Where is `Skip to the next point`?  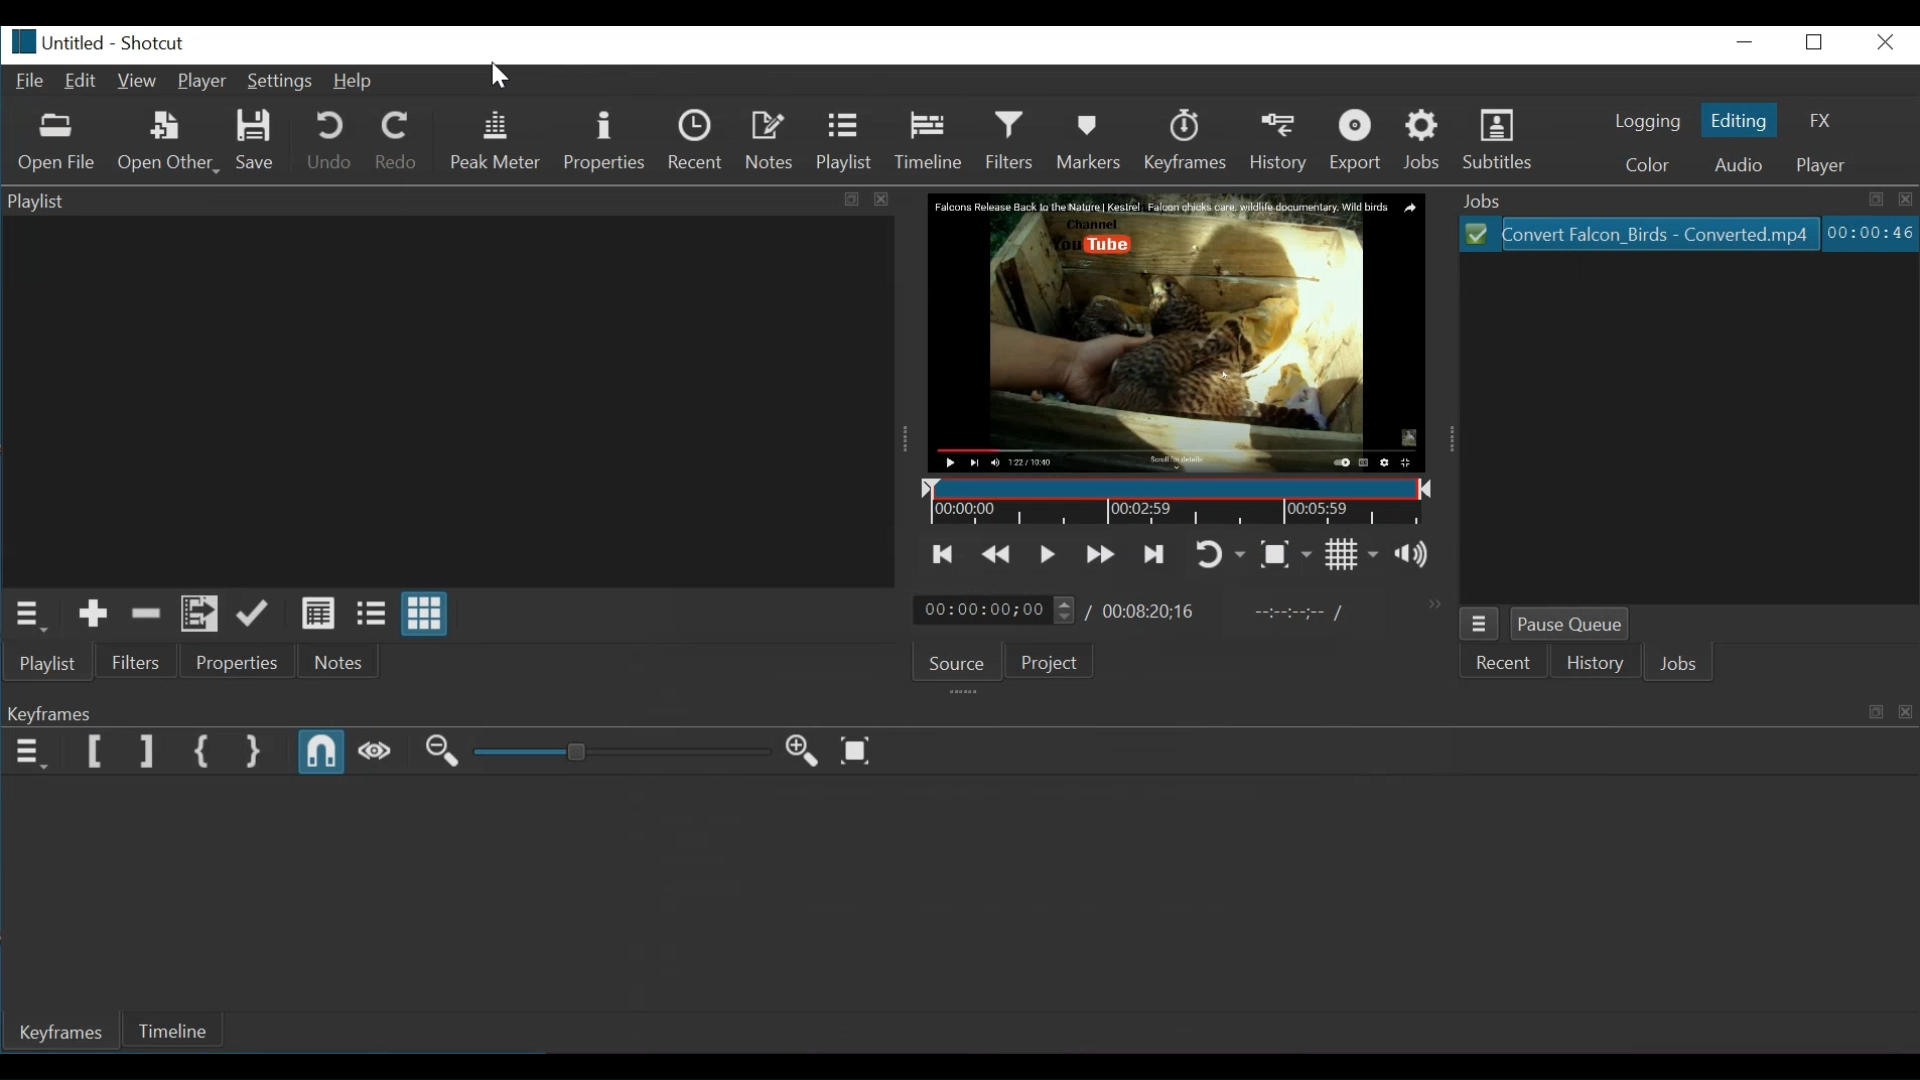 Skip to the next point is located at coordinates (1153, 553).